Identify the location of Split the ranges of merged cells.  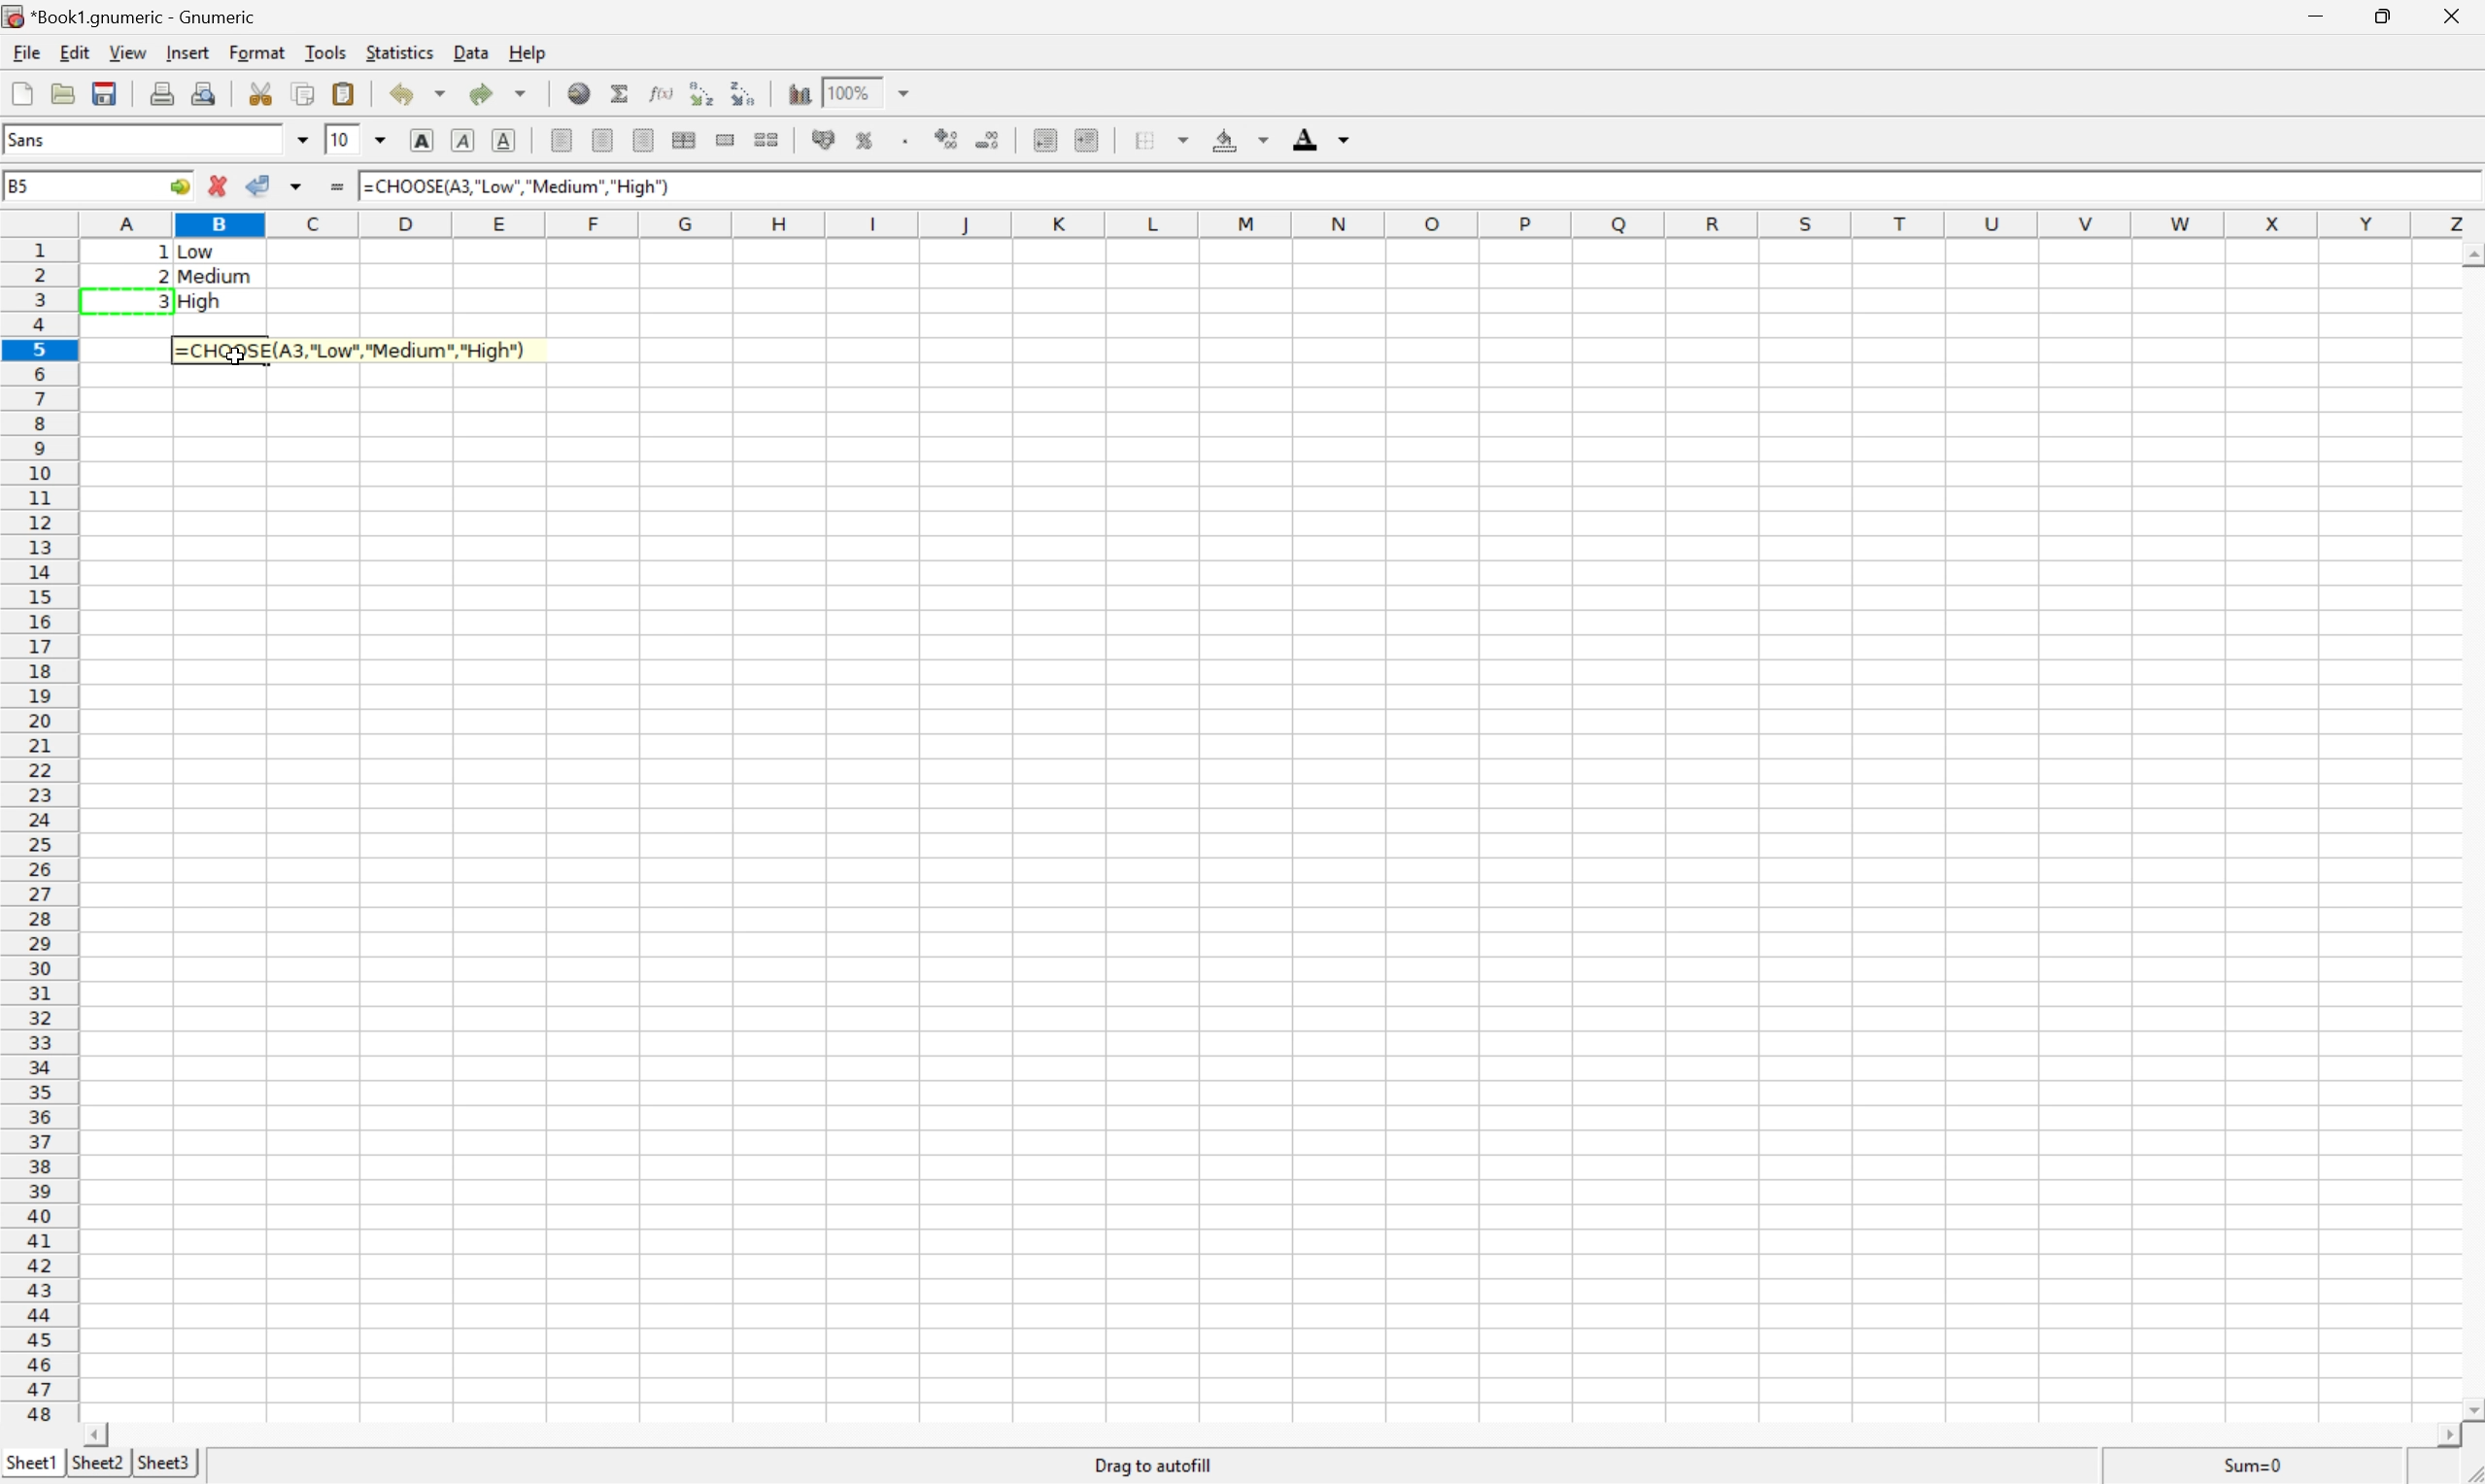
(766, 141).